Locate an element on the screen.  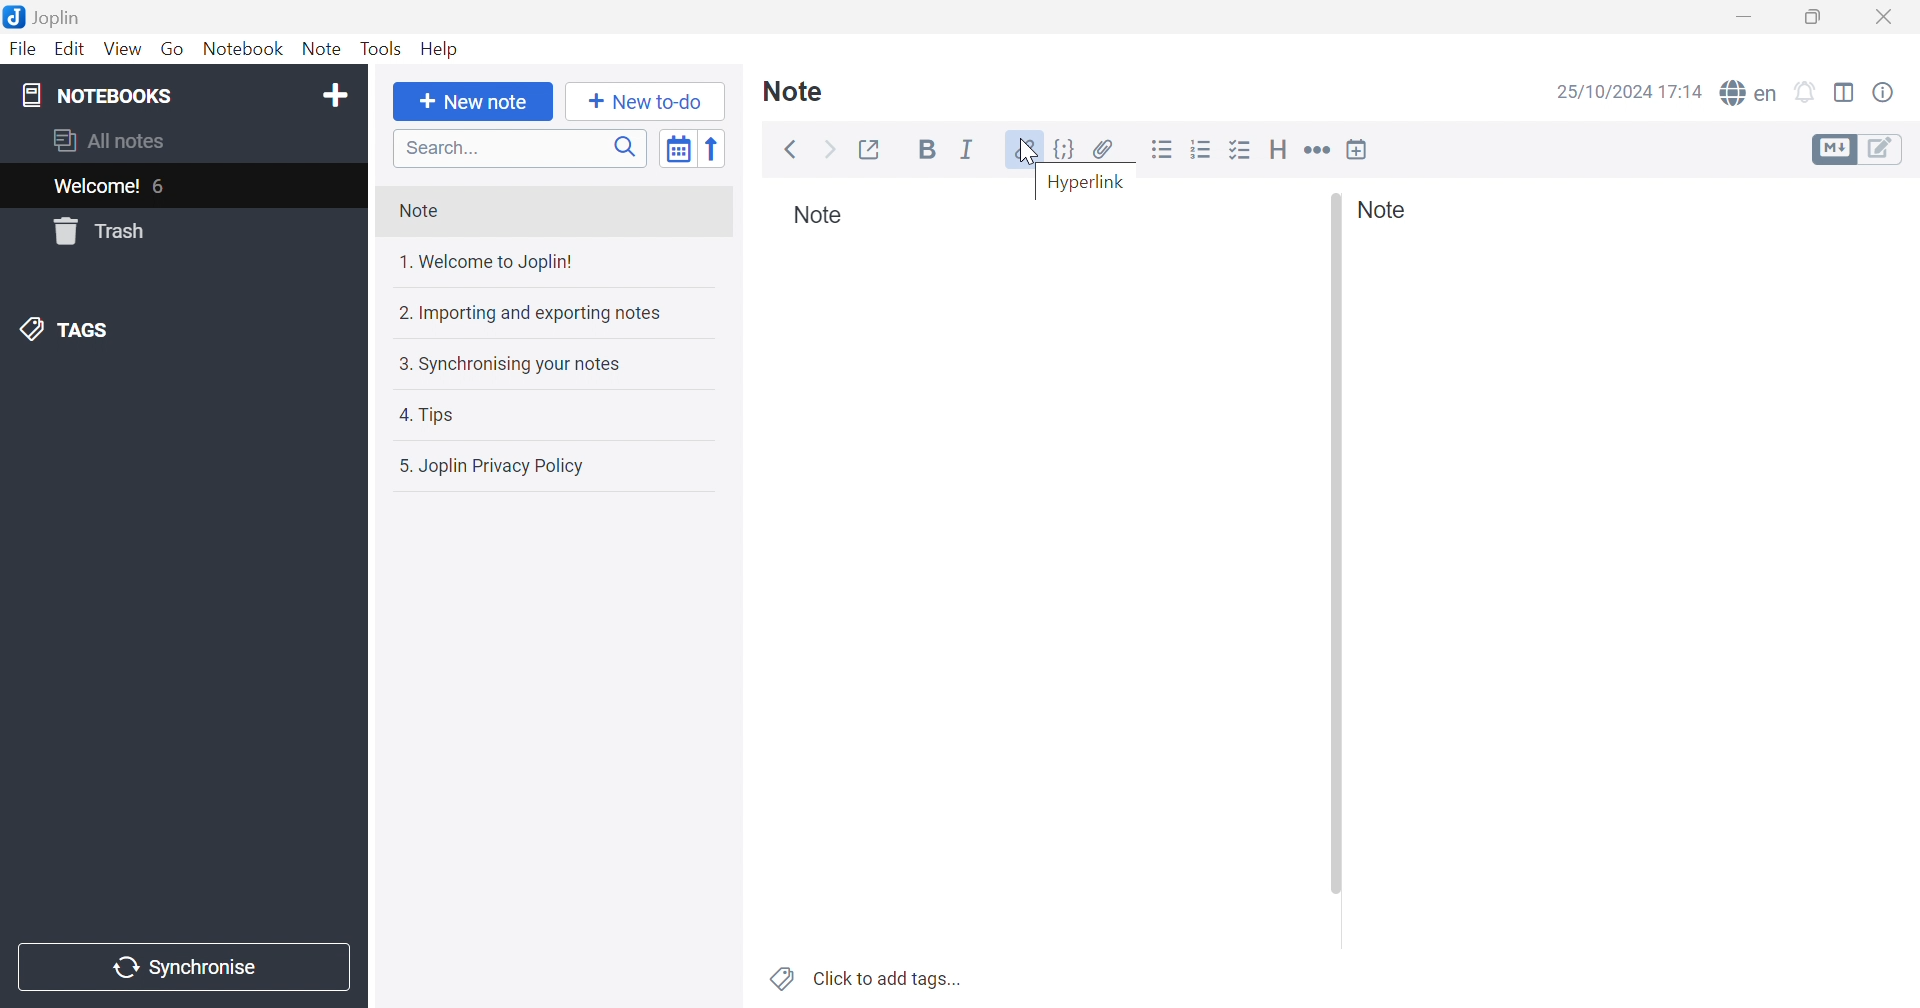
Tools is located at coordinates (380, 50).